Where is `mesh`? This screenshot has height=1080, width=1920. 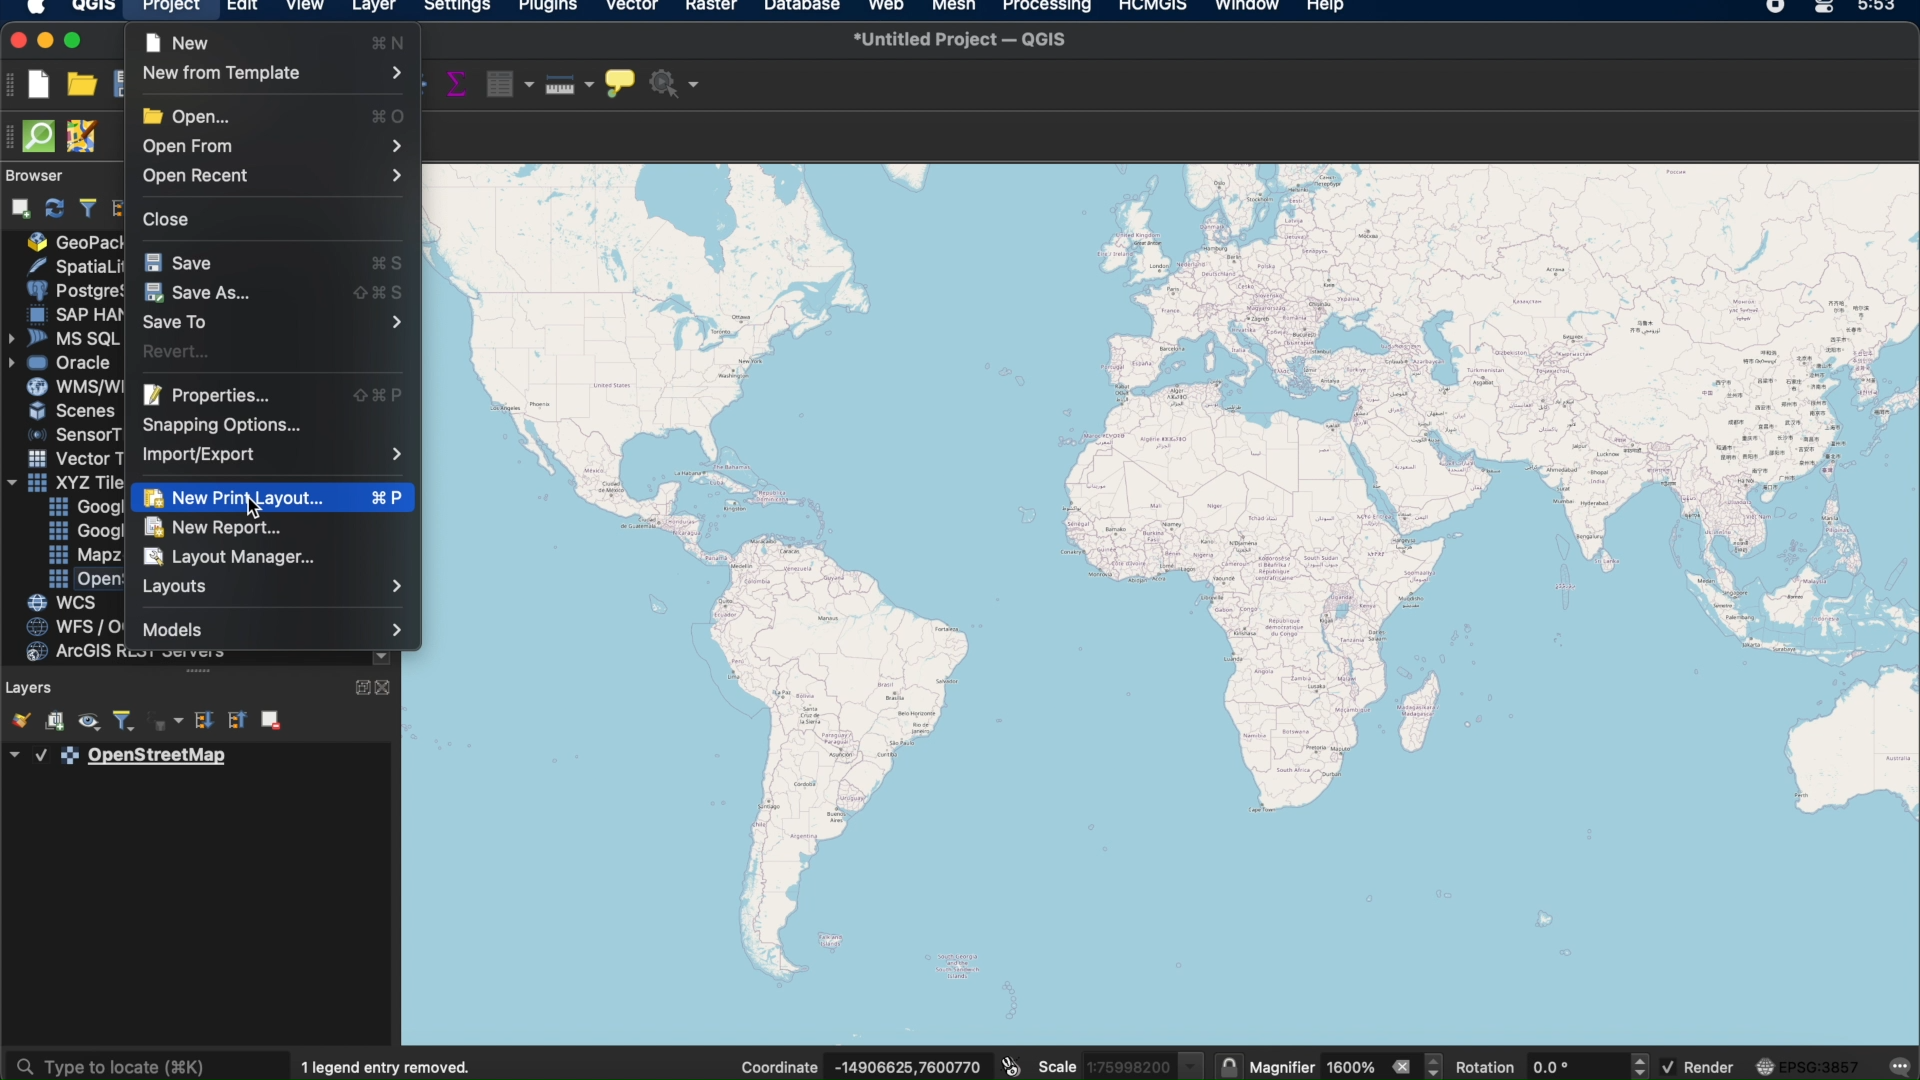
mesh is located at coordinates (957, 8).